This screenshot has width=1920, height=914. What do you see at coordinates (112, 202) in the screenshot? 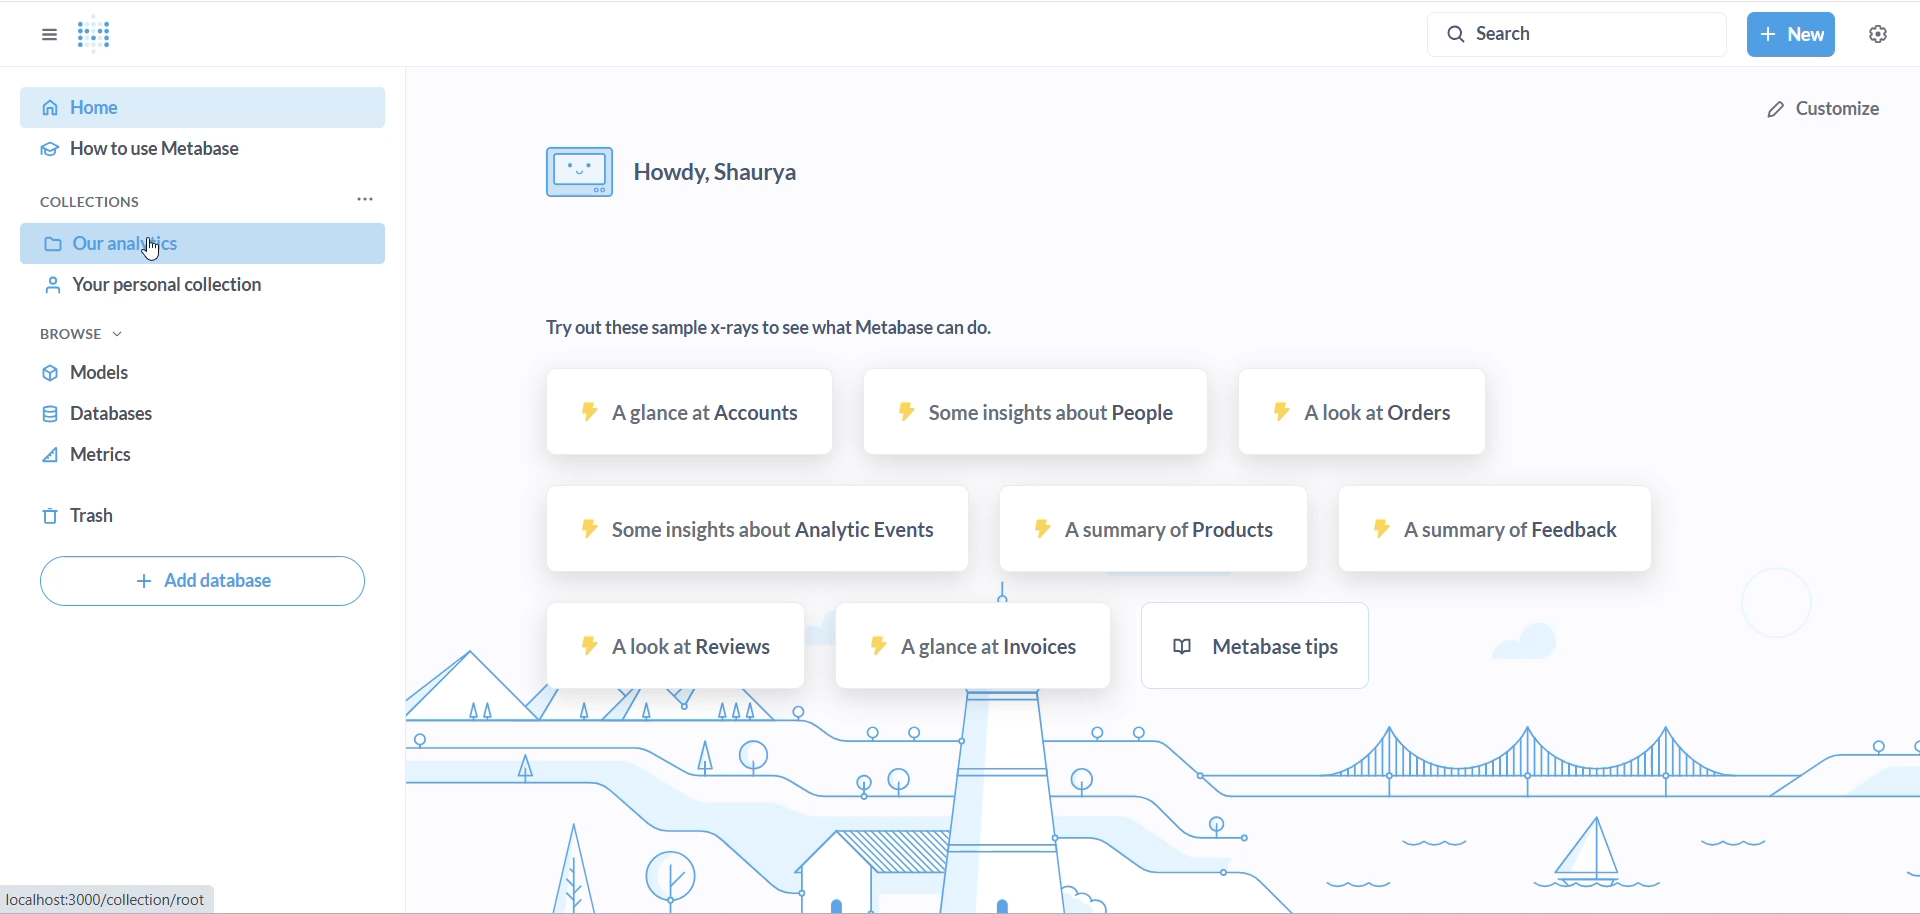
I see `collections ` at bounding box center [112, 202].